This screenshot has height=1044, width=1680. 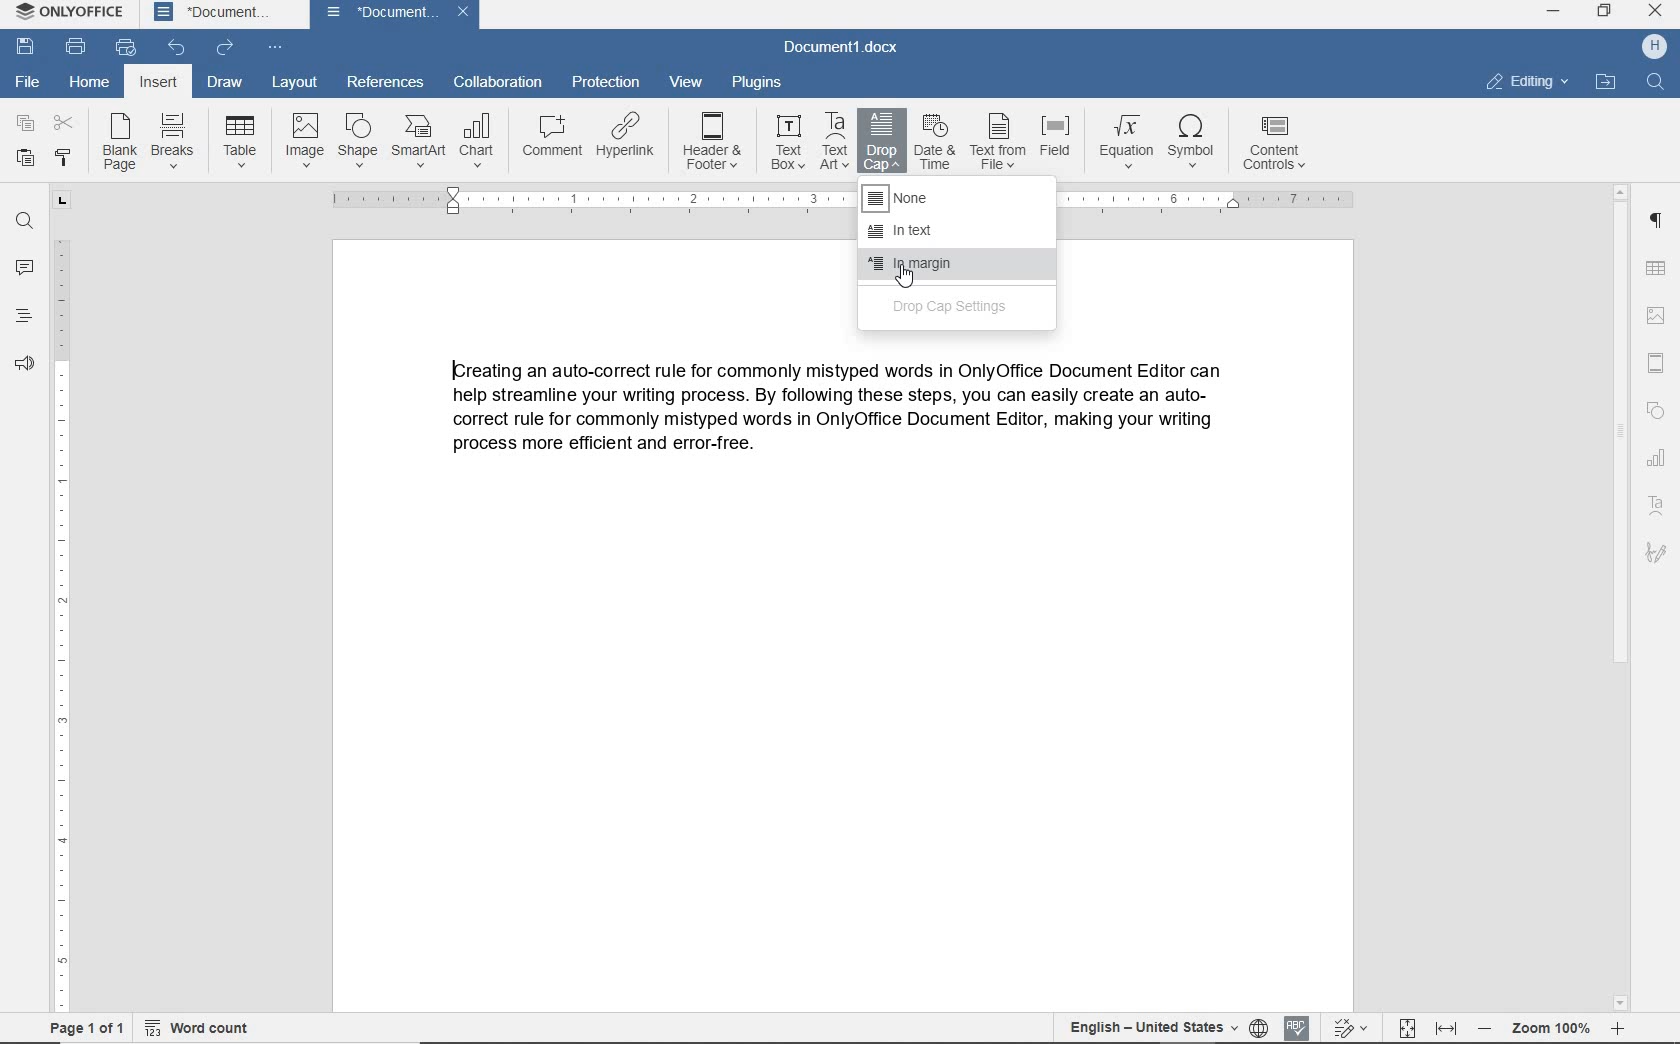 I want to click on image, so click(x=304, y=139).